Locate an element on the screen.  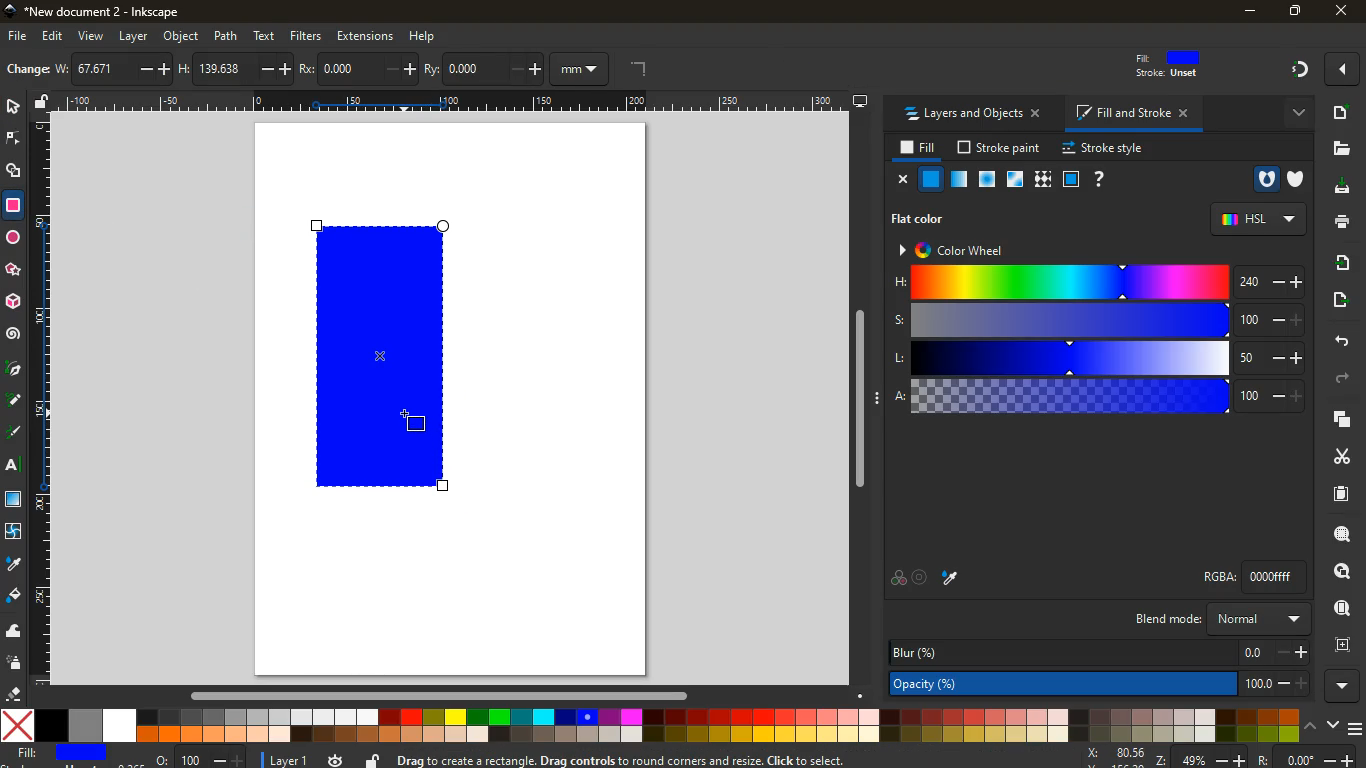
h is located at coordinates (236, 69).